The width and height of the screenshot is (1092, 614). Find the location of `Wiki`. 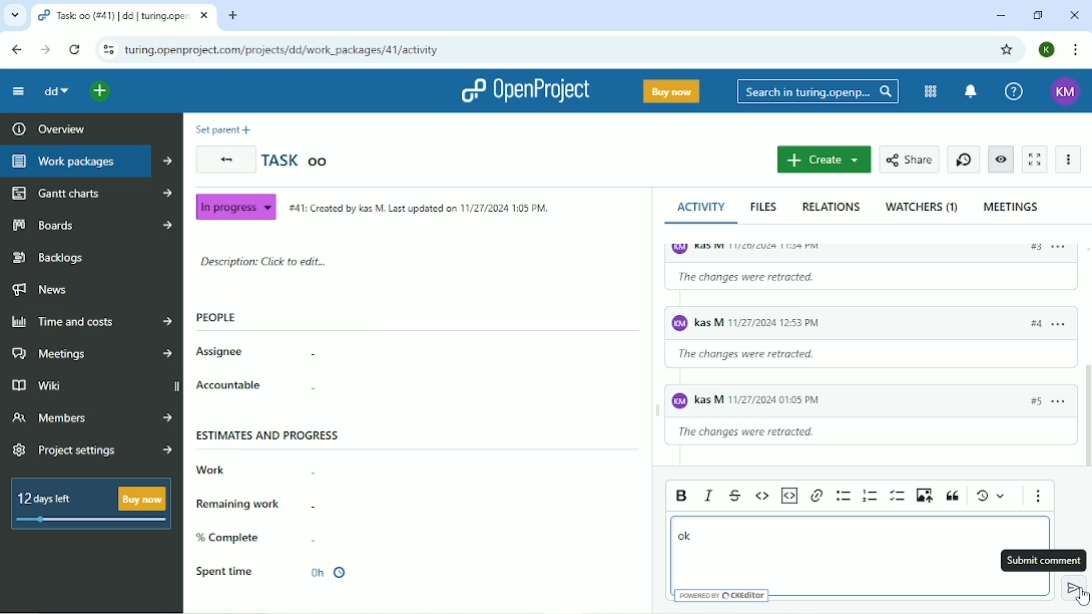

Wiki is located at coordinates (93, 386).